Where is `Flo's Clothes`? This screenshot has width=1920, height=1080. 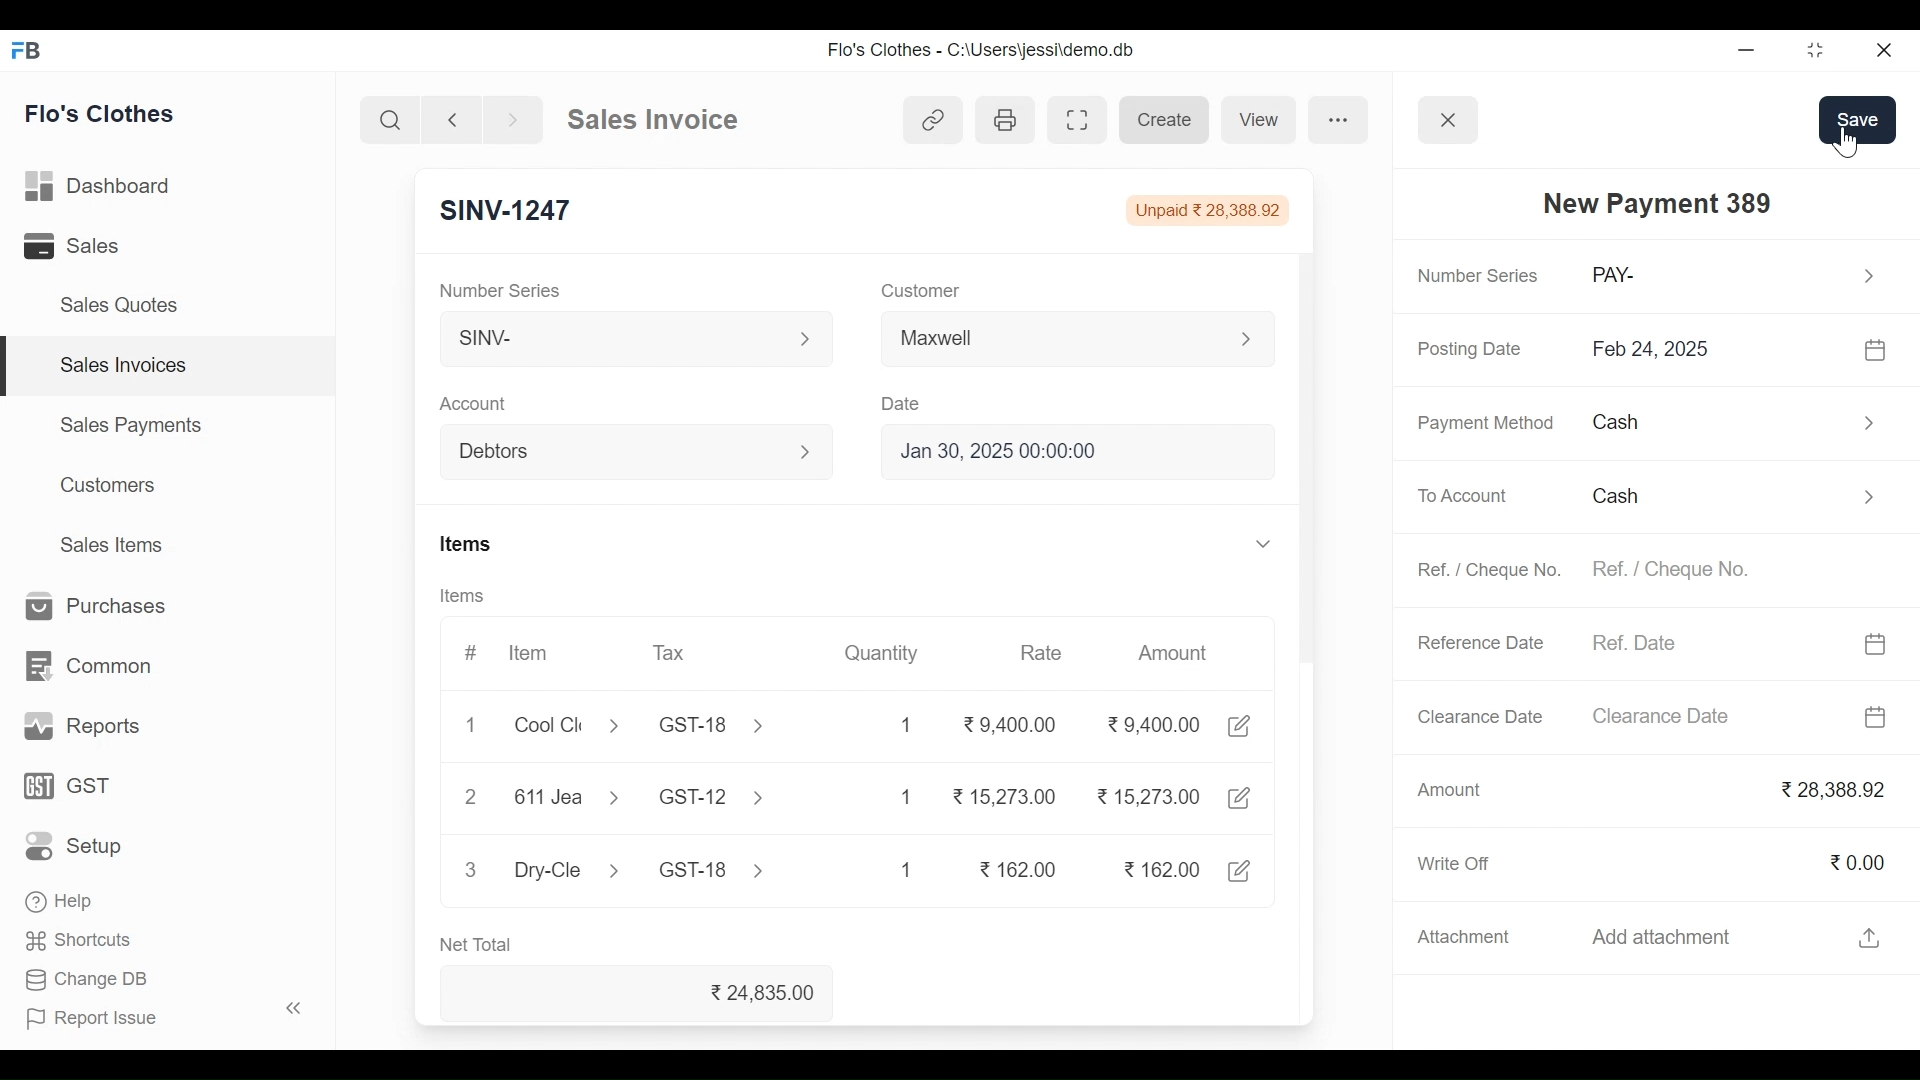
Flo's Clothes is located at coordinates (102, 113).